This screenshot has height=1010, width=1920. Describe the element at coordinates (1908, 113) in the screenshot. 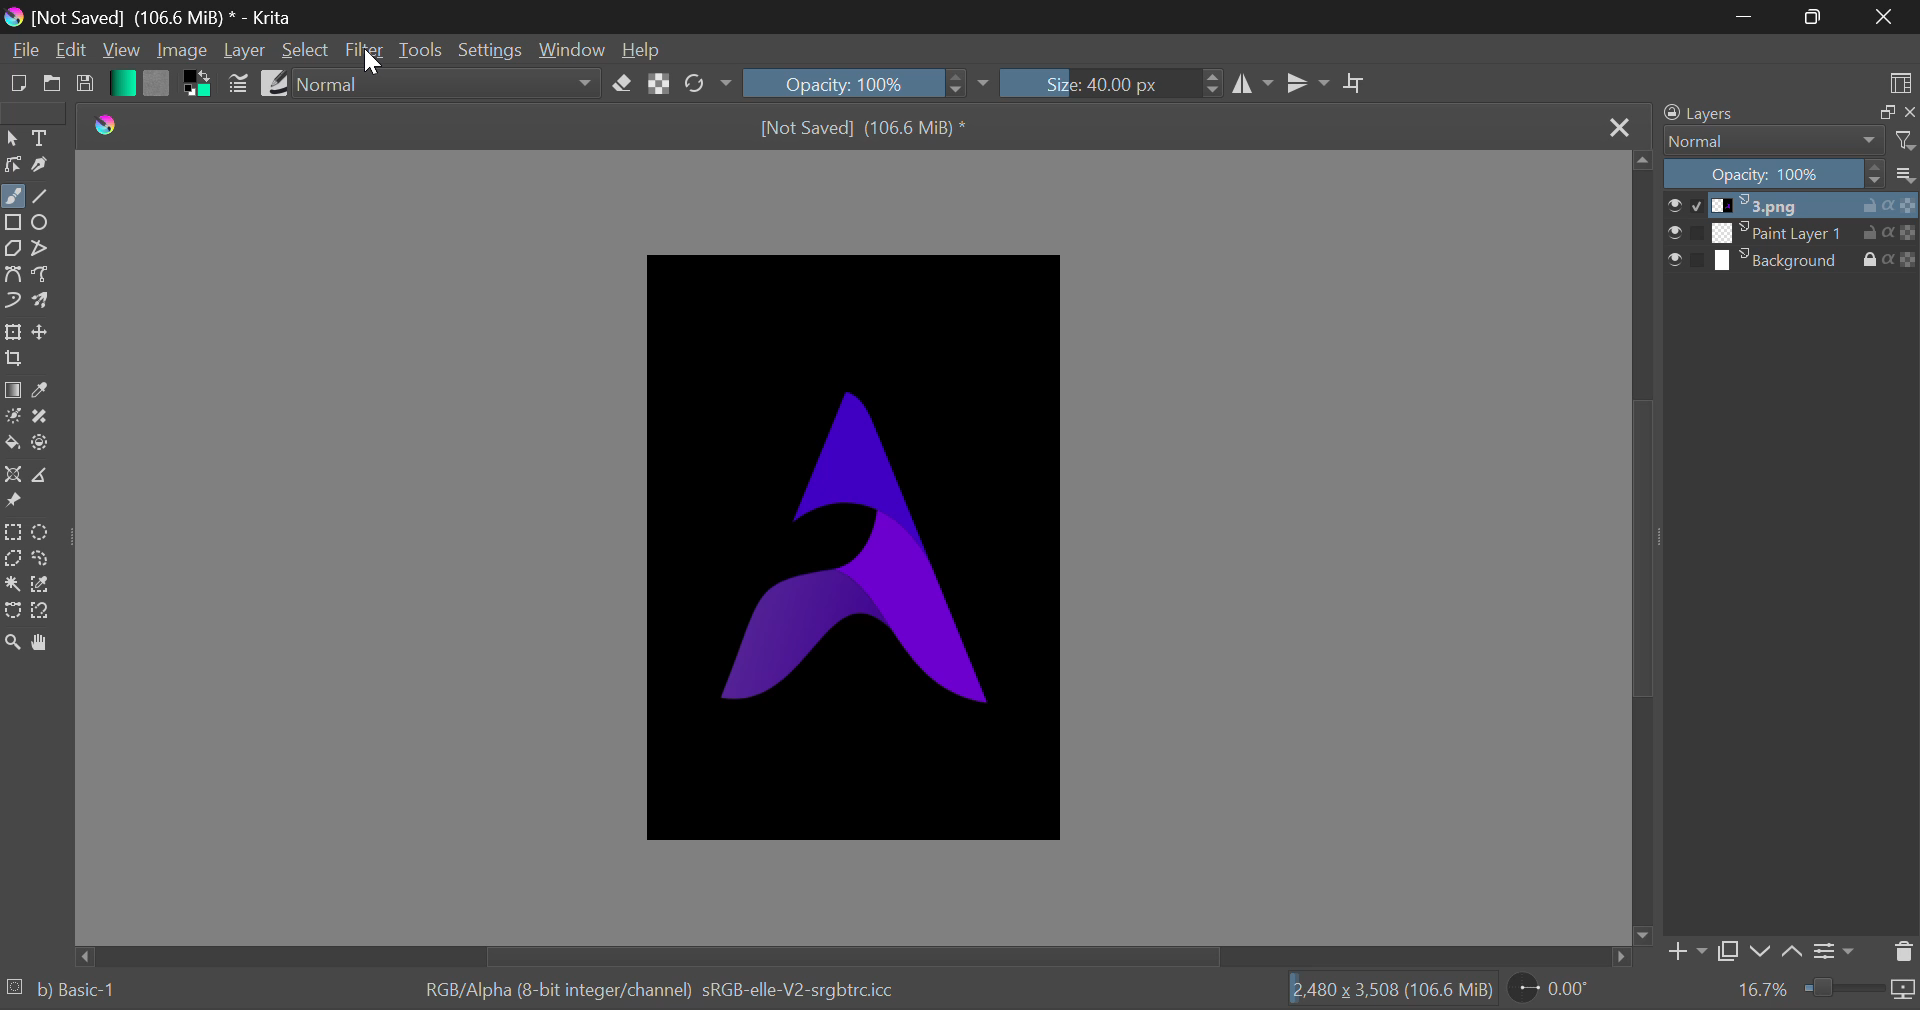

I see `close` at that location.